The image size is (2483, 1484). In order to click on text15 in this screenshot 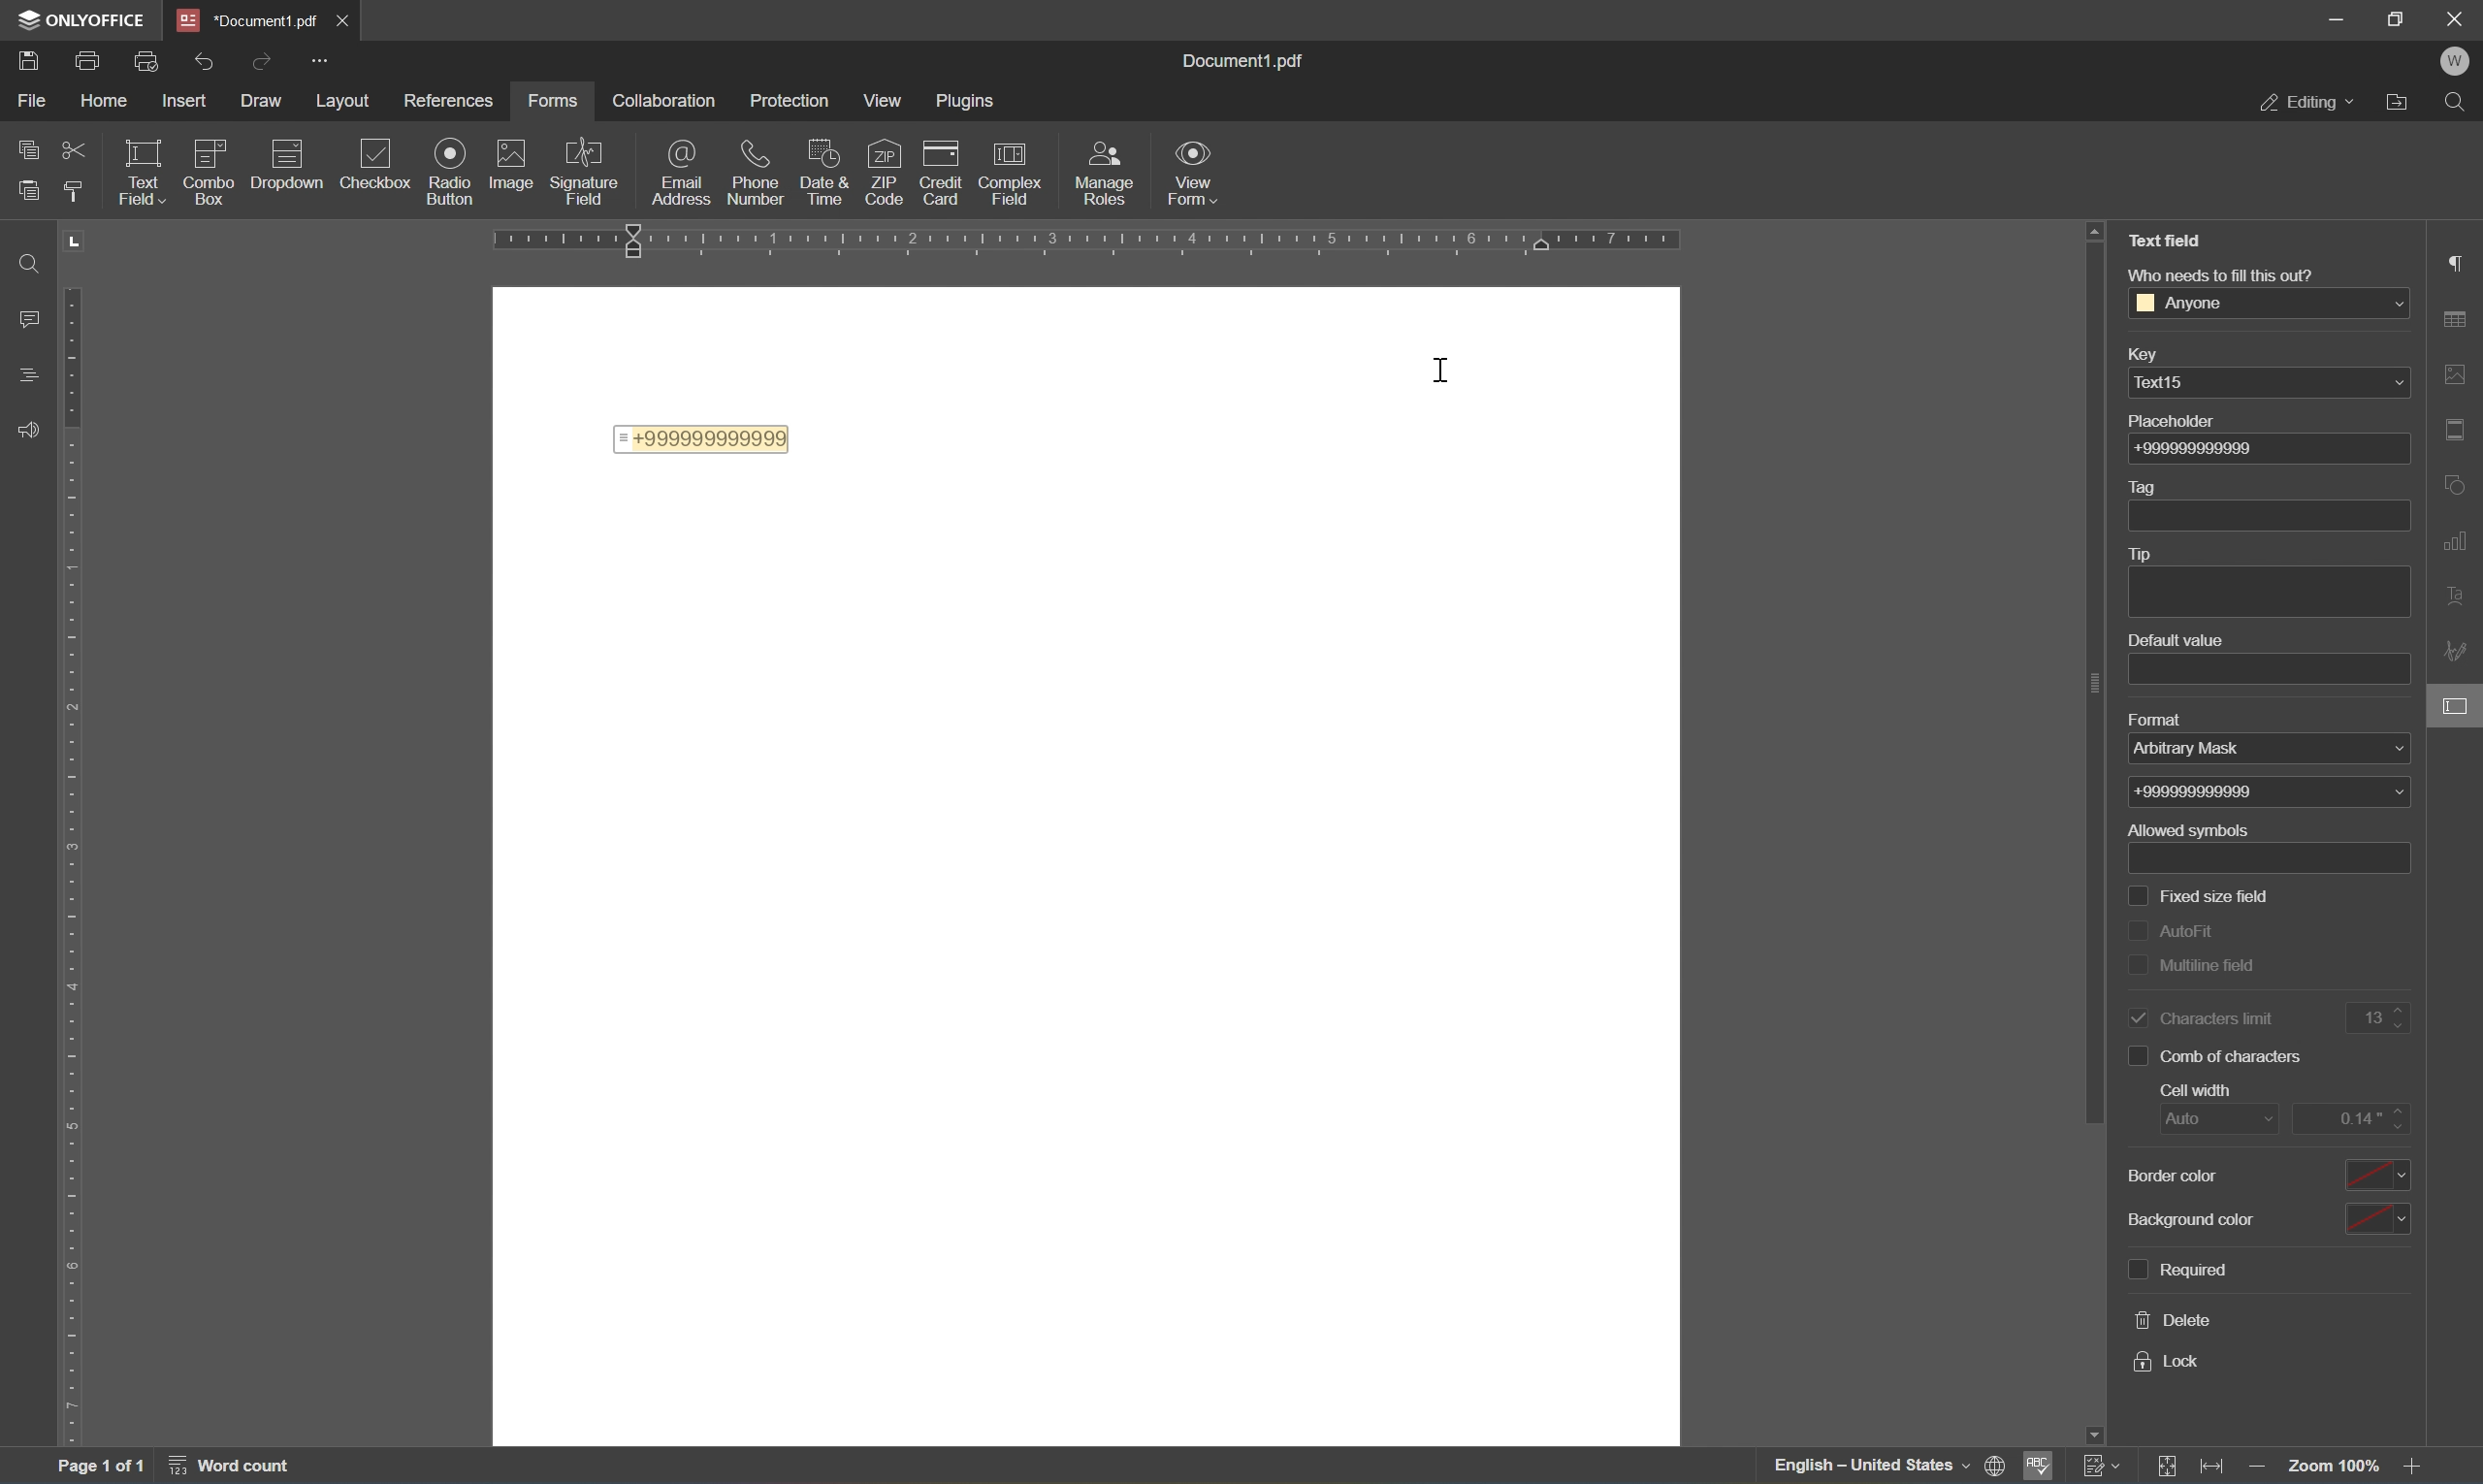, I will do `click(2164, 385)`.